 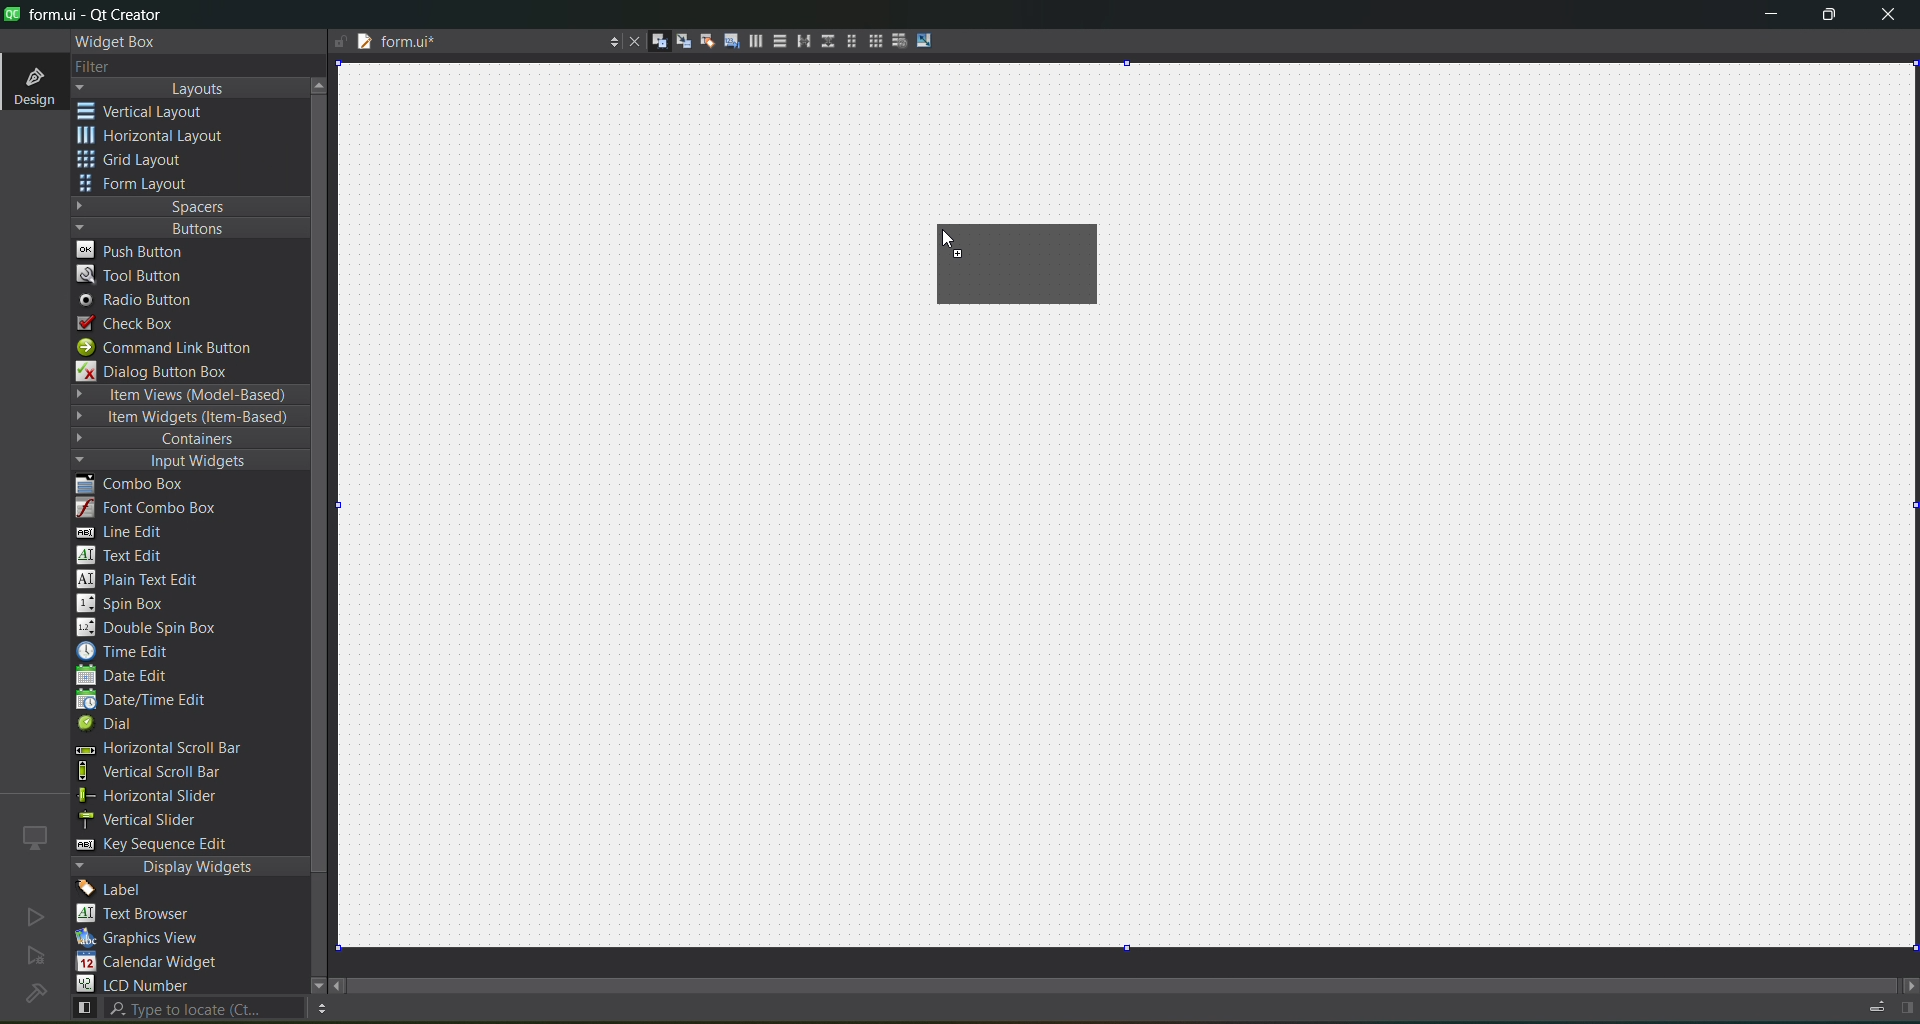 What do you see at coordinates (1908, 987) in the screenshot?
I see `move right` at bounding box center [1908, 987].